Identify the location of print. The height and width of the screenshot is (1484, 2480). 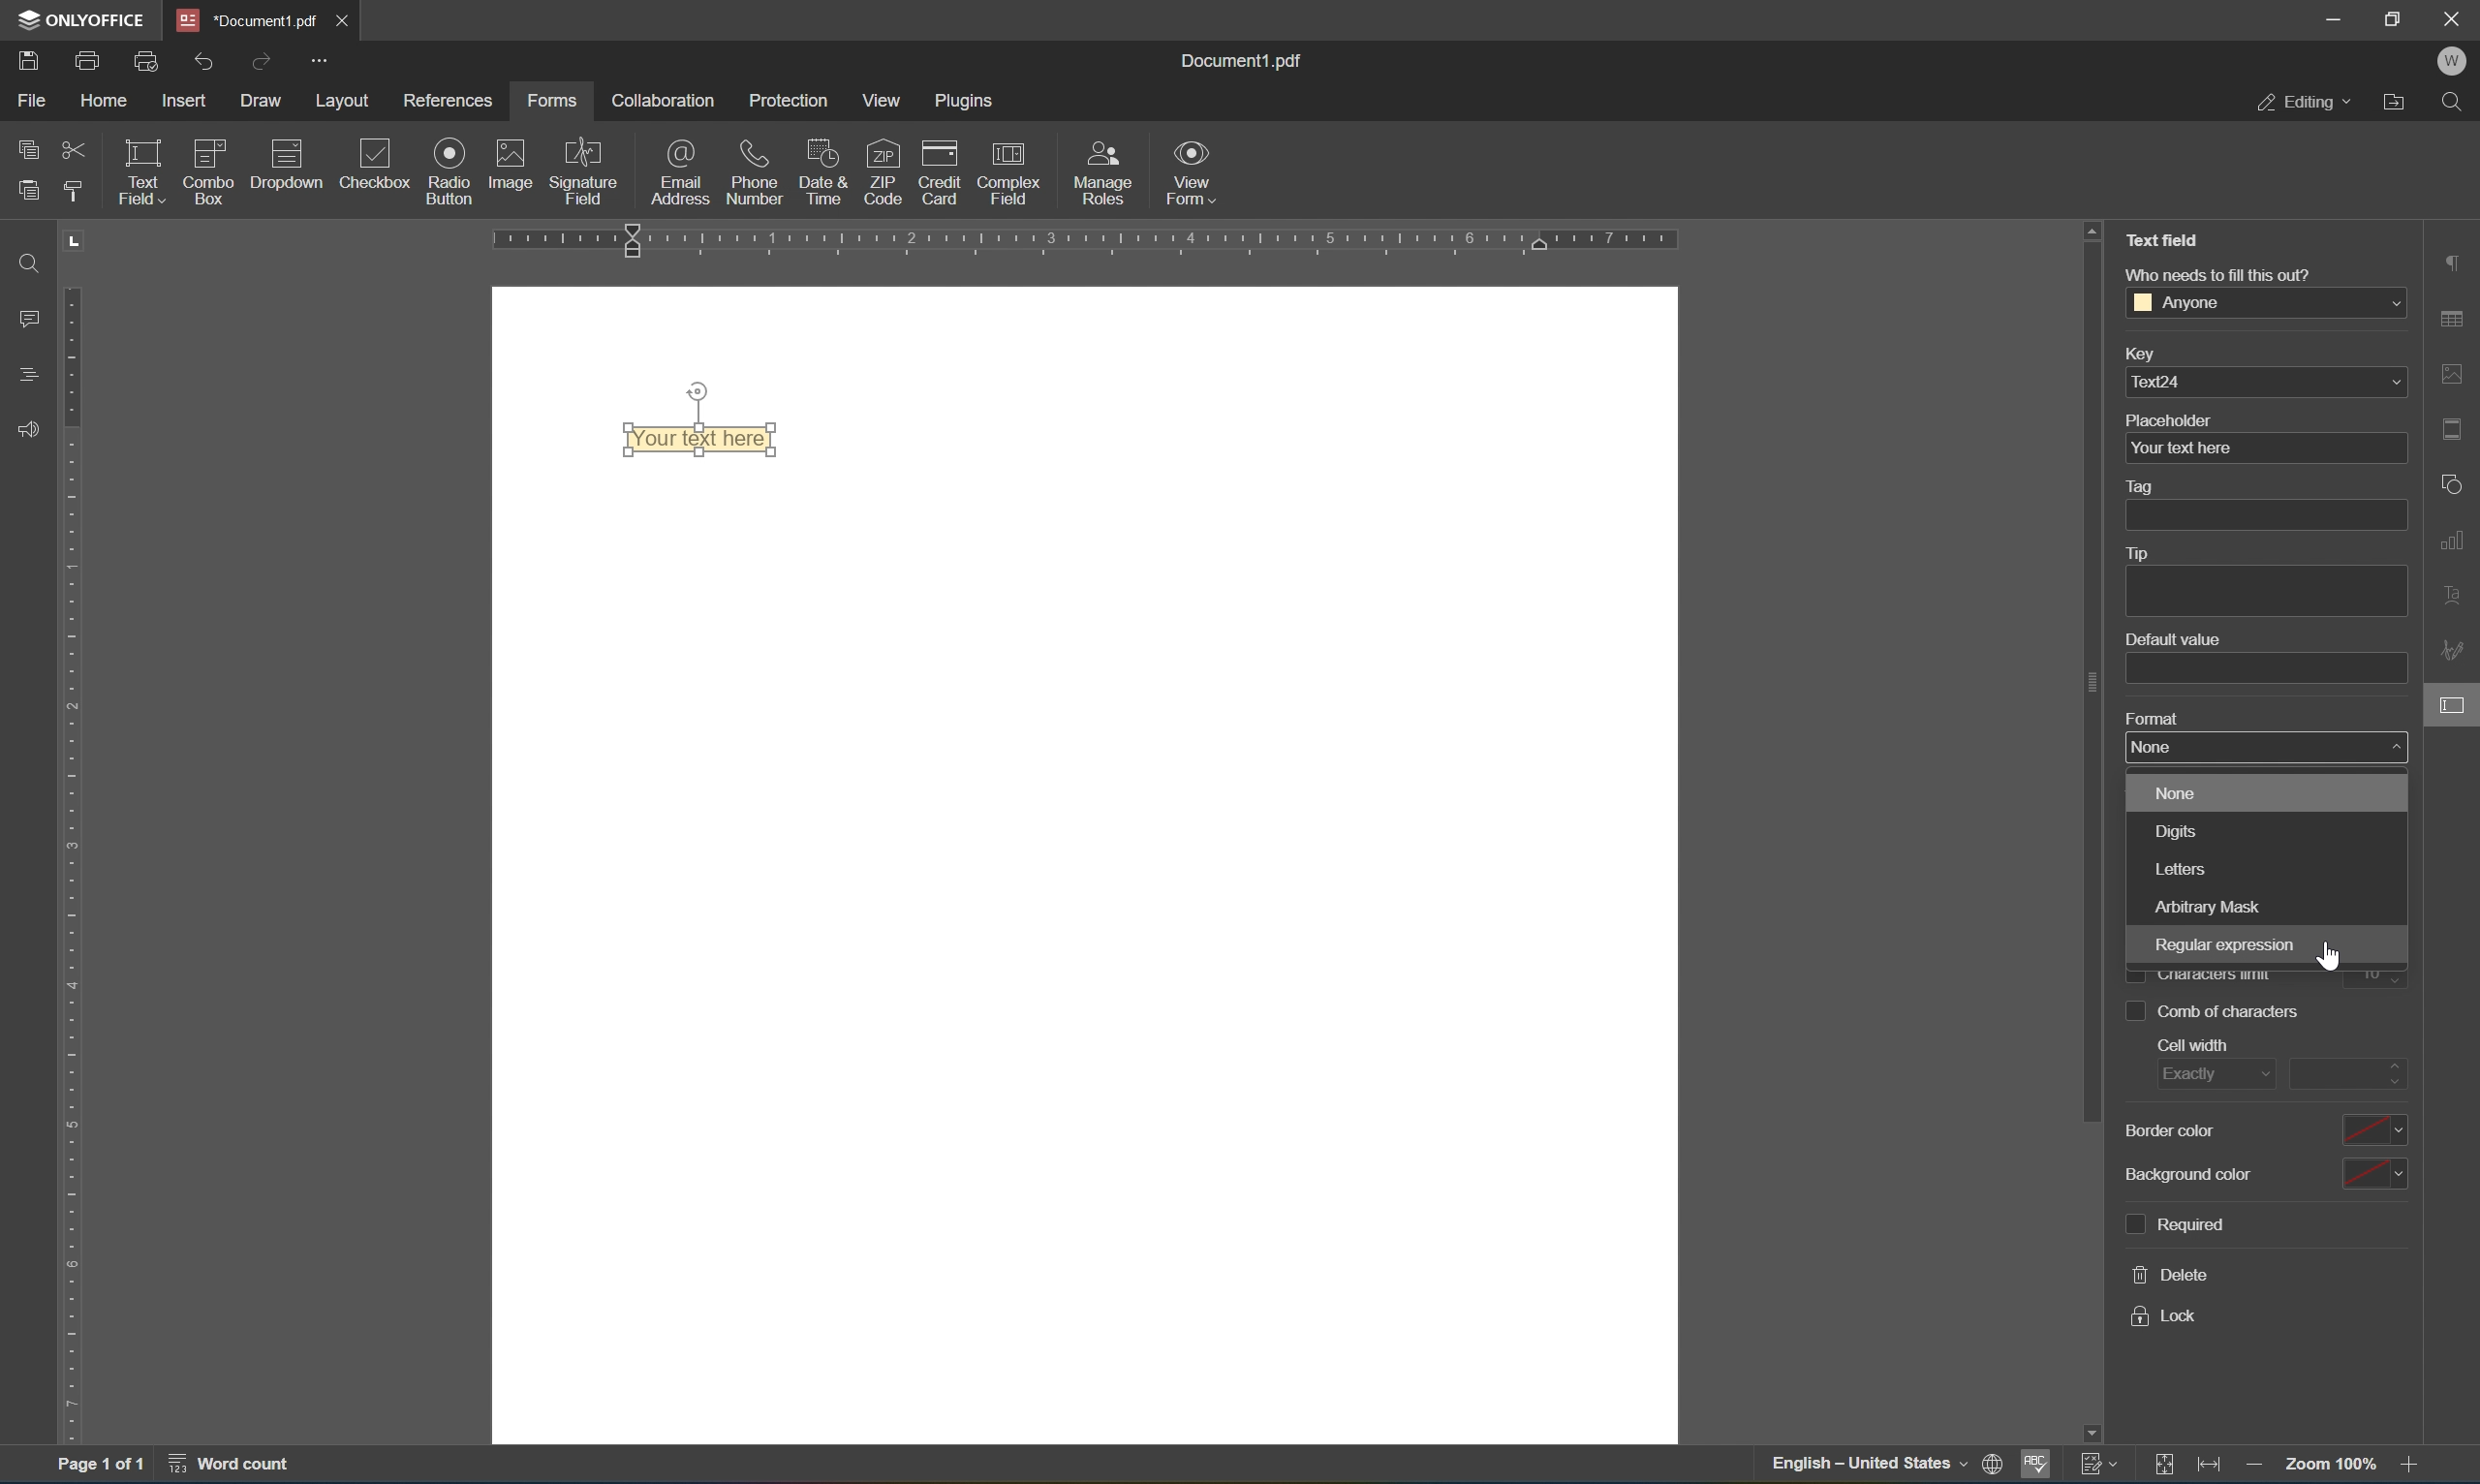
(89, 64).